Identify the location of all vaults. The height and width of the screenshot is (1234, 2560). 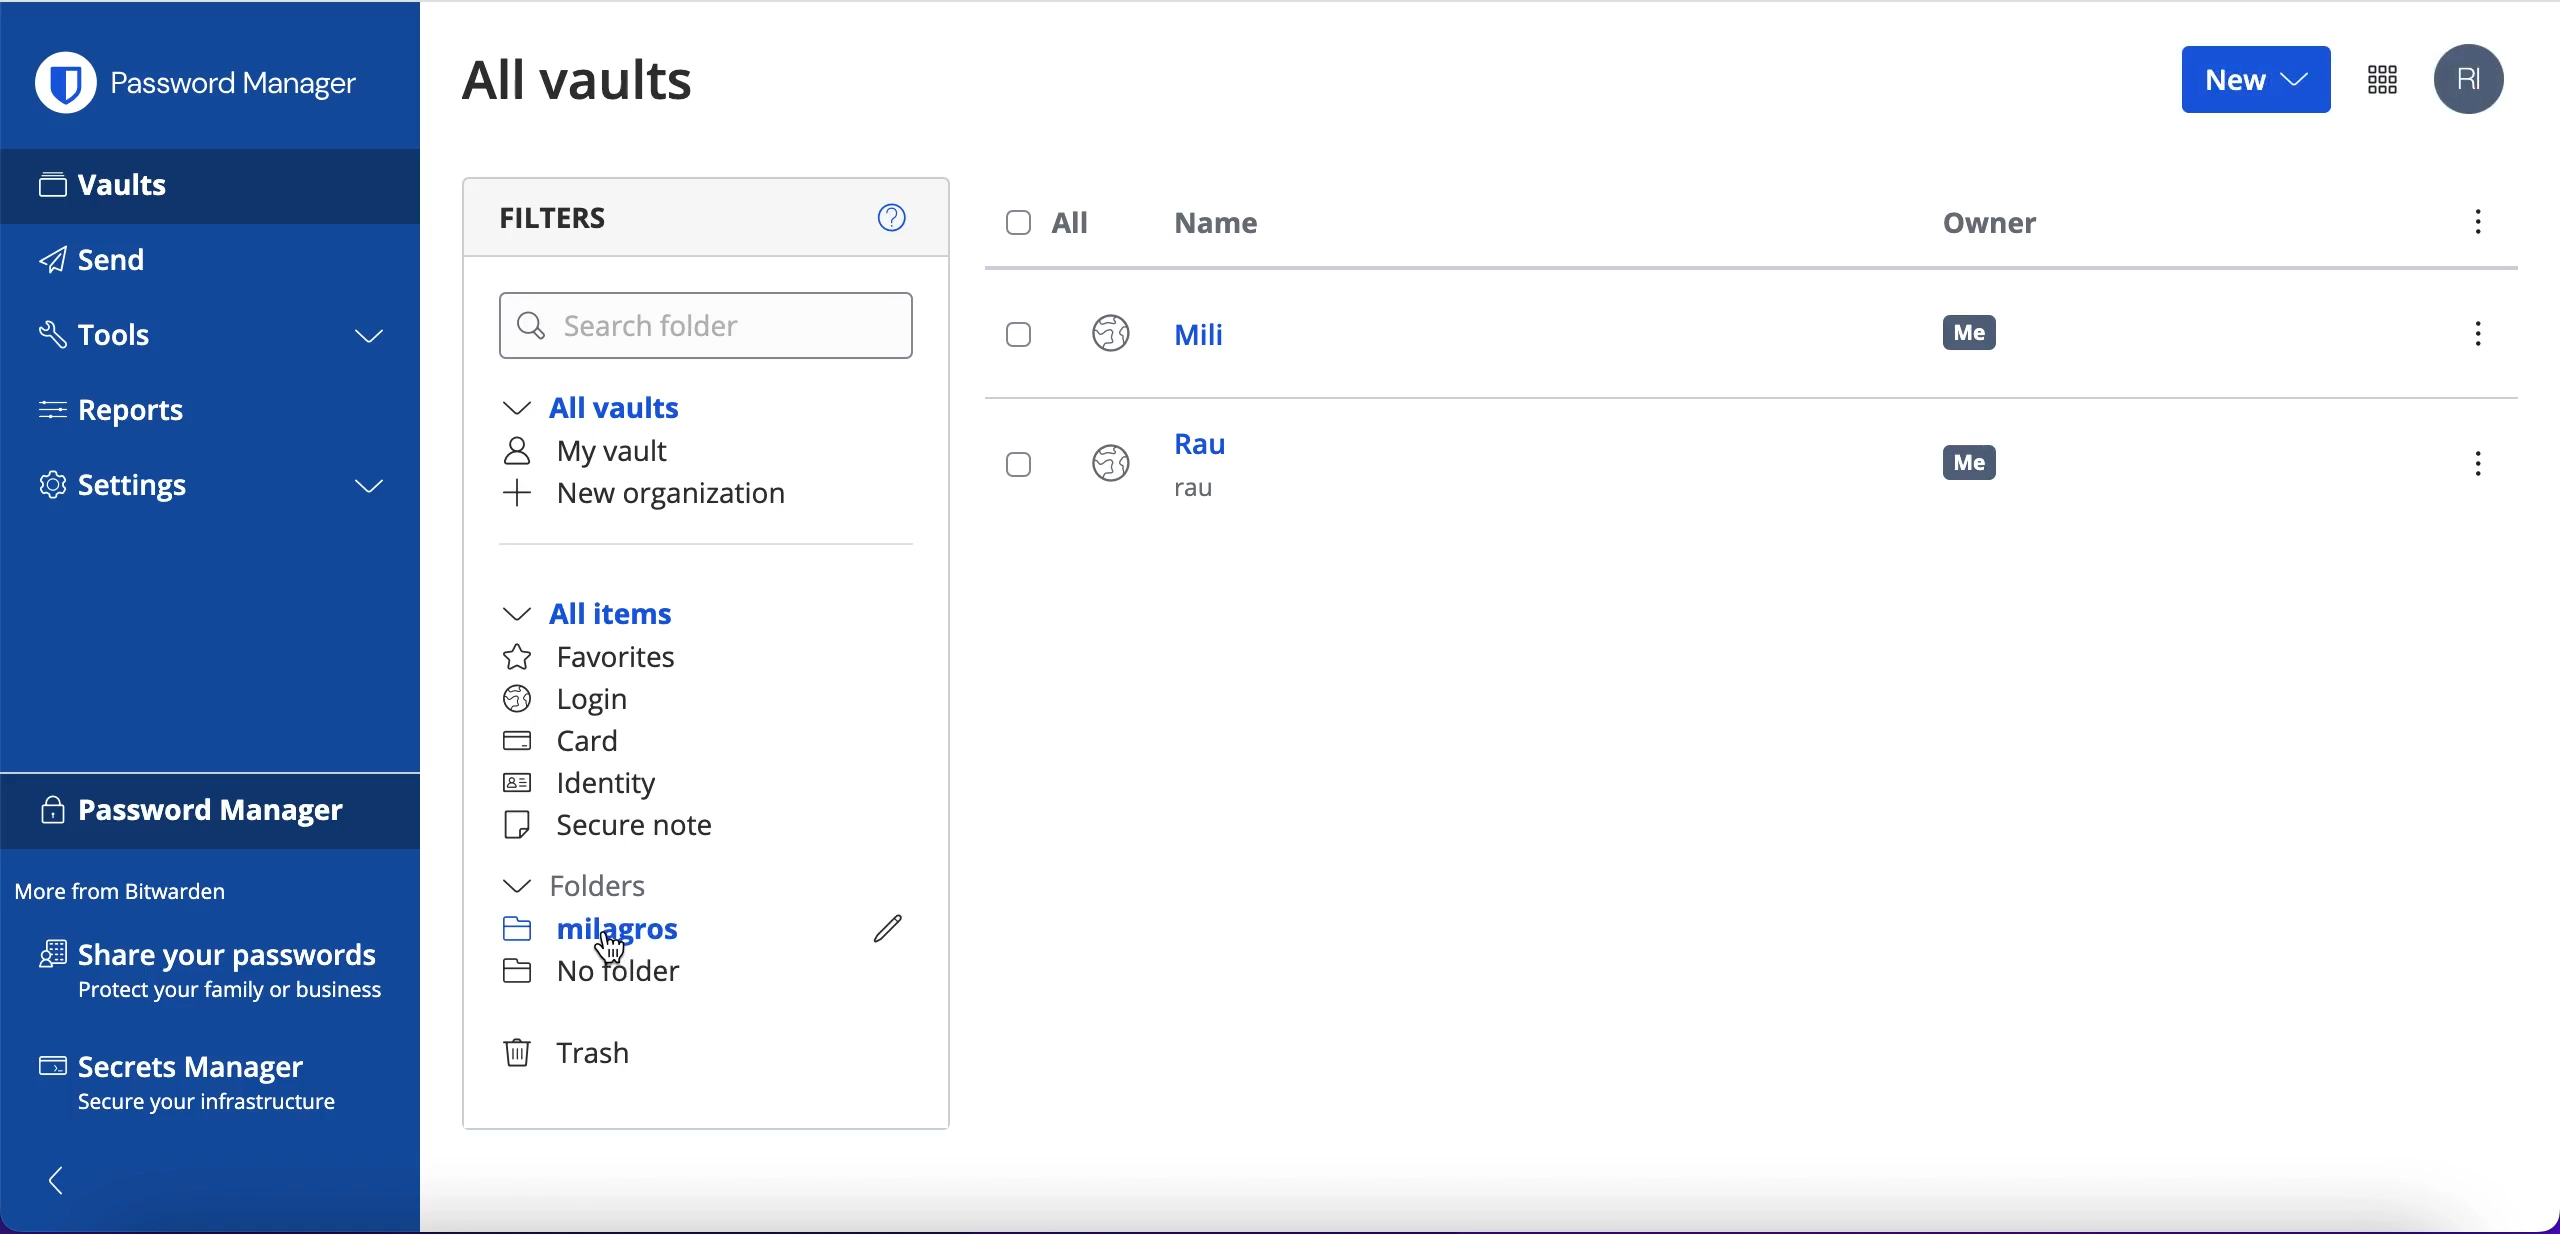
(608, 80).